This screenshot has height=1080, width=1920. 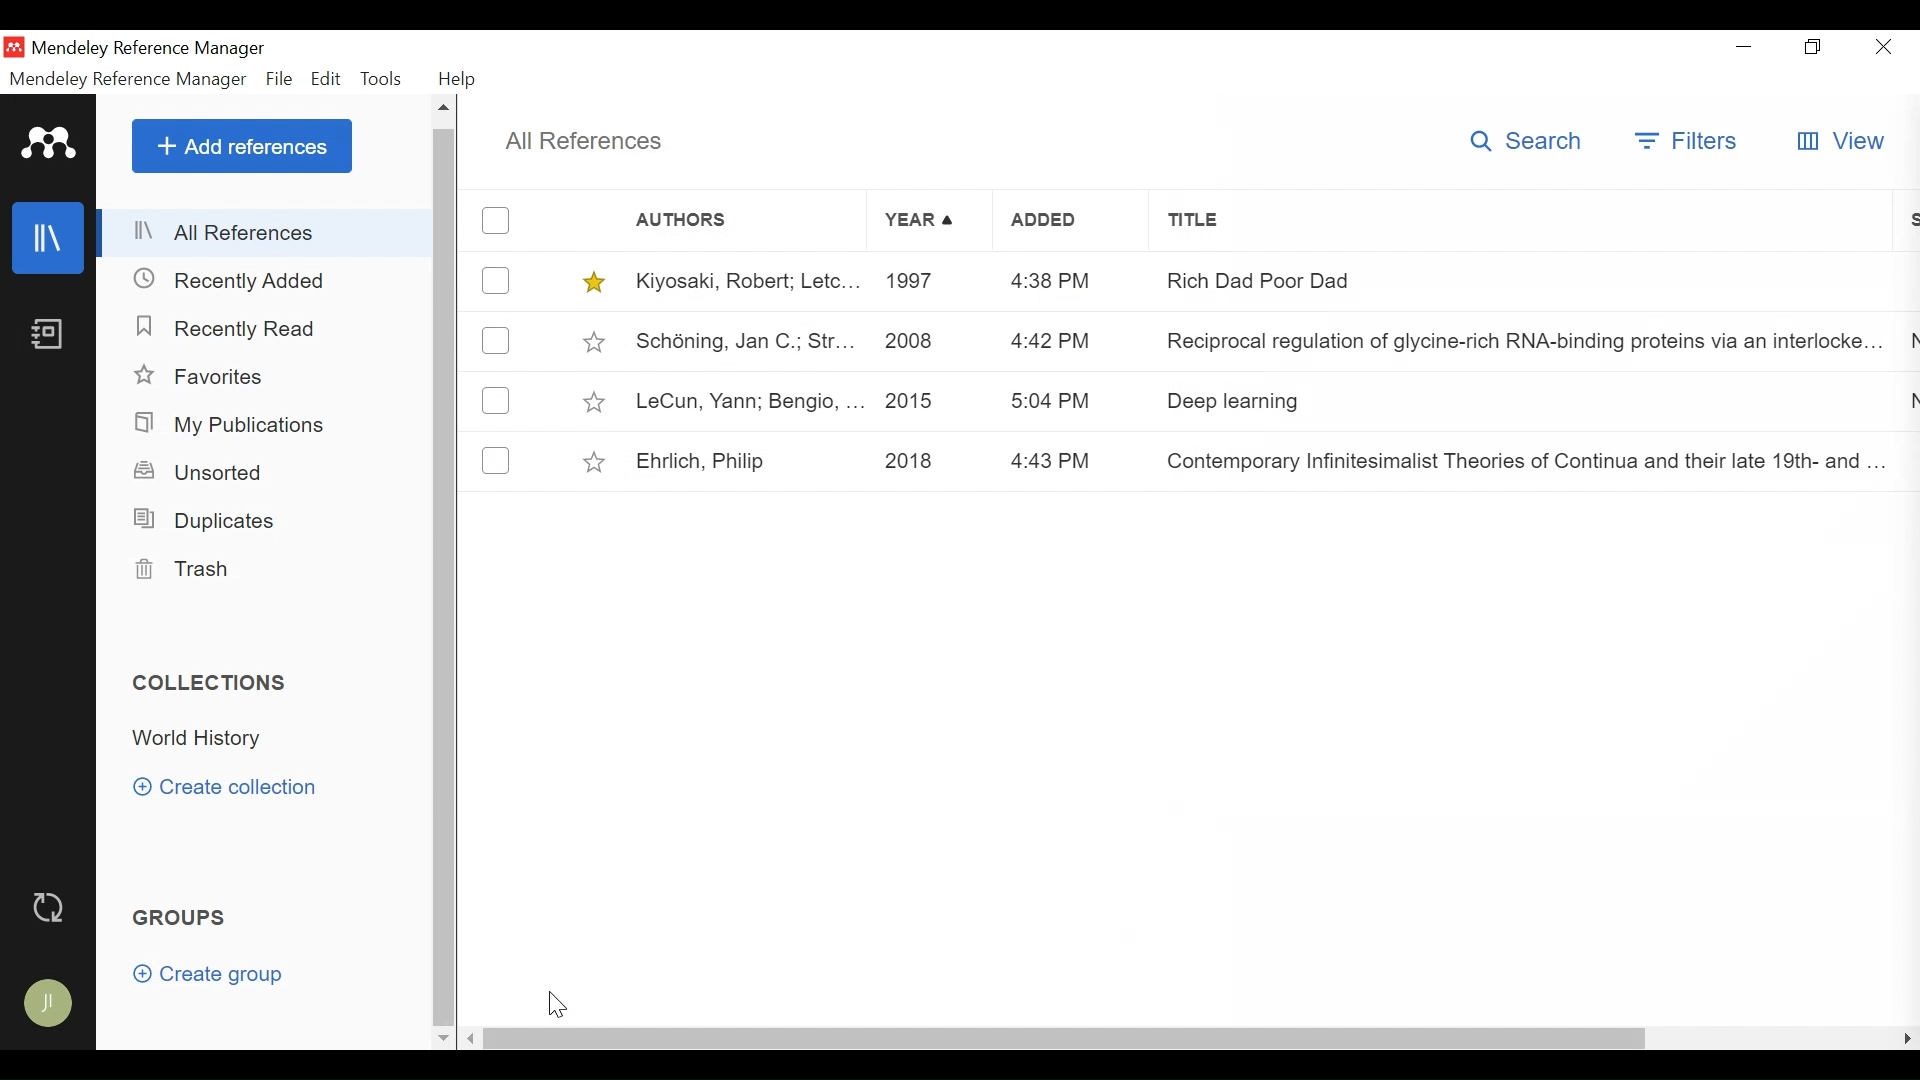 I want to click on Sync, so click(x=47, y=906).